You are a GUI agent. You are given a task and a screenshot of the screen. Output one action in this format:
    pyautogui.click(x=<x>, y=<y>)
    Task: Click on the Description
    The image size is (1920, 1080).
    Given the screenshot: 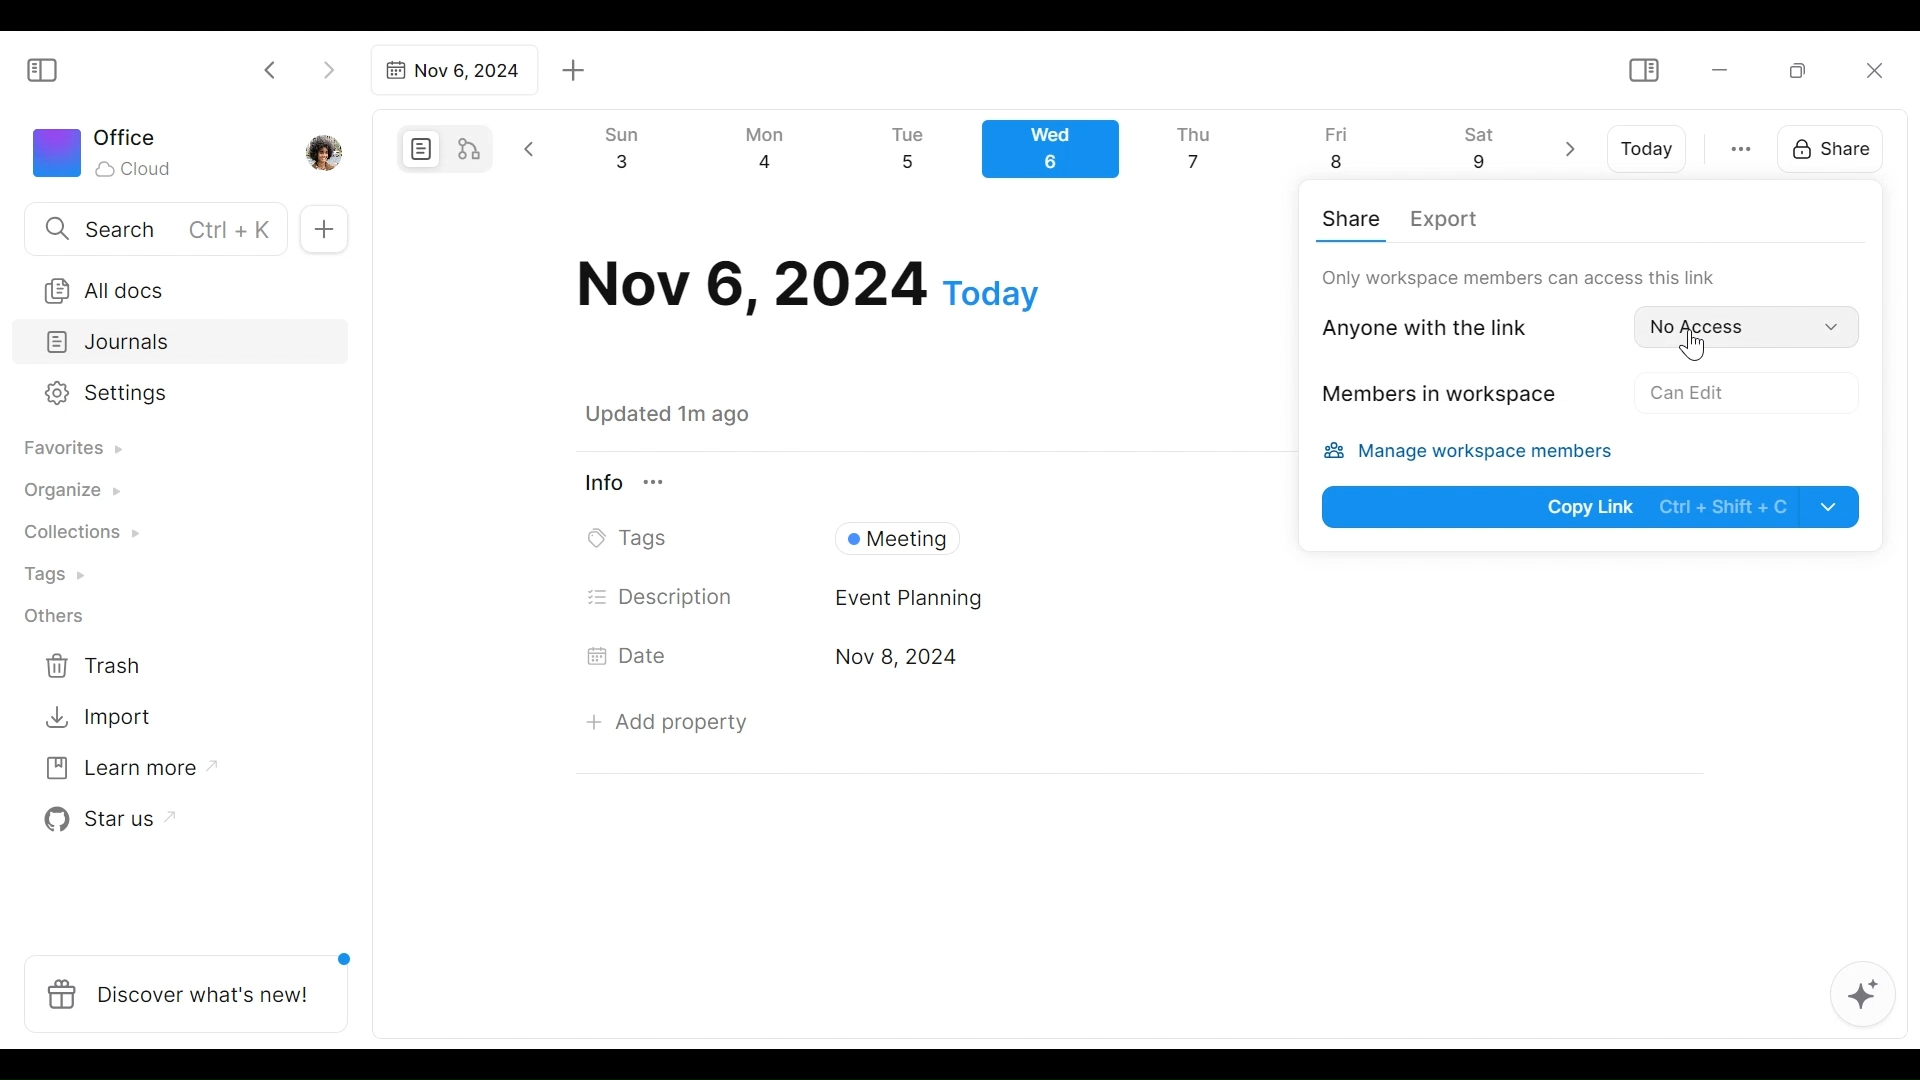 What is the action you would take?
    pyautogui.click(x=662, y=597)
    